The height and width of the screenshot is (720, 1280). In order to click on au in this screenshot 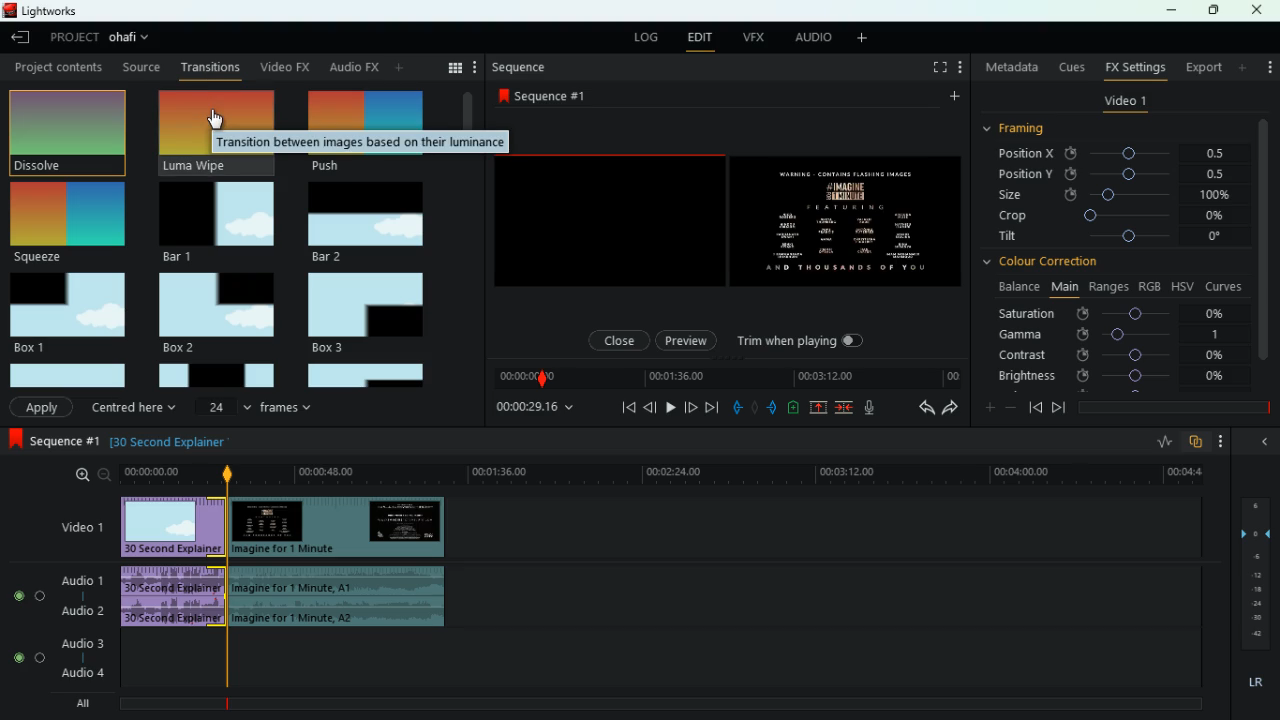, I will do `click(334, 67)`.